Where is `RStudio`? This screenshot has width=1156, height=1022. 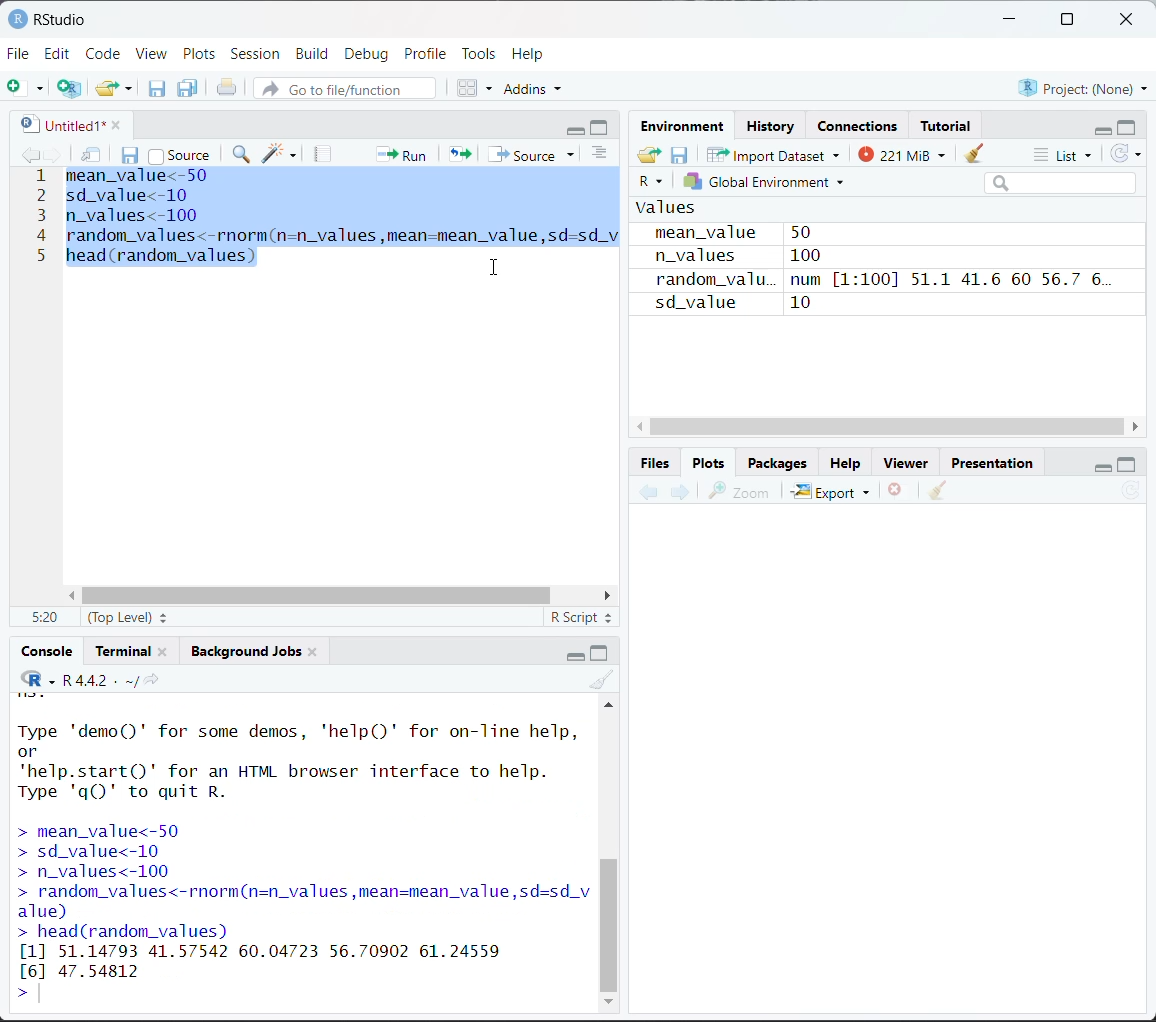 RStudio is located at coordinates (47, 18).